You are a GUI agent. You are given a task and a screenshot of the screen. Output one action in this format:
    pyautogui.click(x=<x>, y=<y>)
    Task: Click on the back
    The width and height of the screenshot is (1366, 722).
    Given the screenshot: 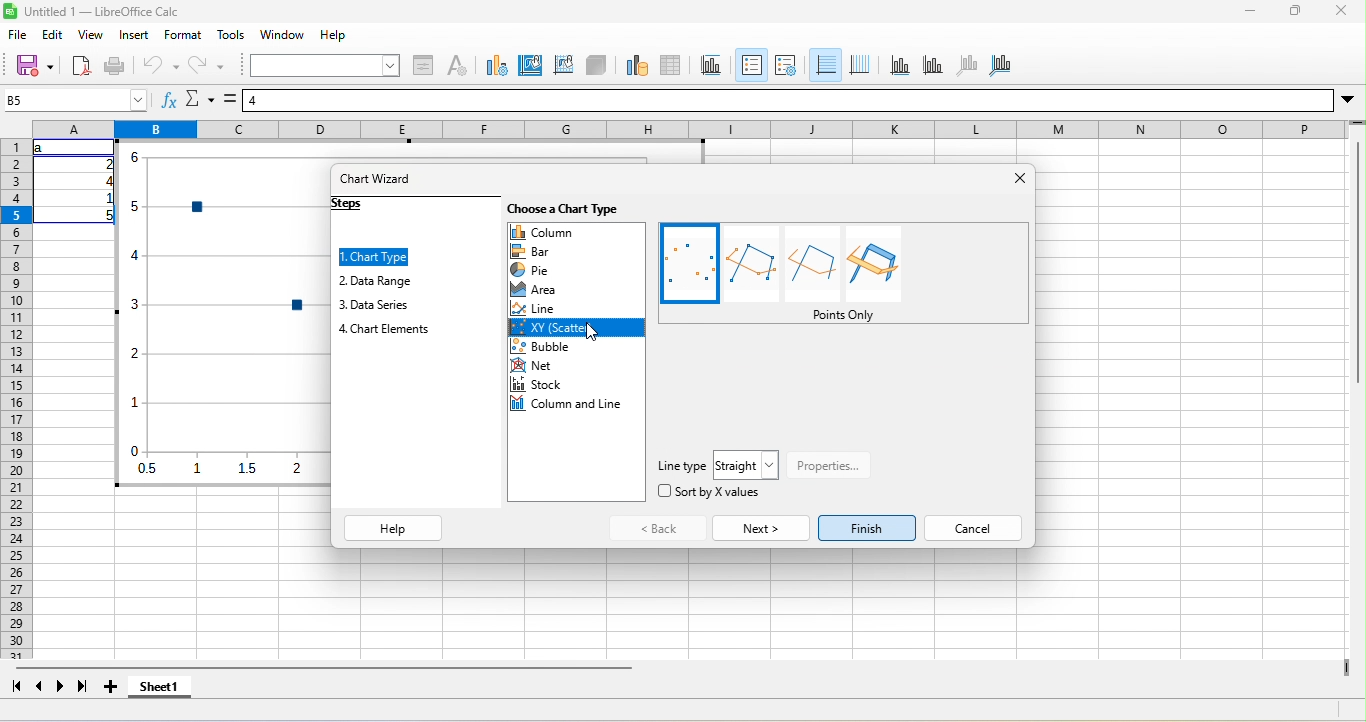 What is the action you would take?
    pyautogui.click(x=658, y=528)
    